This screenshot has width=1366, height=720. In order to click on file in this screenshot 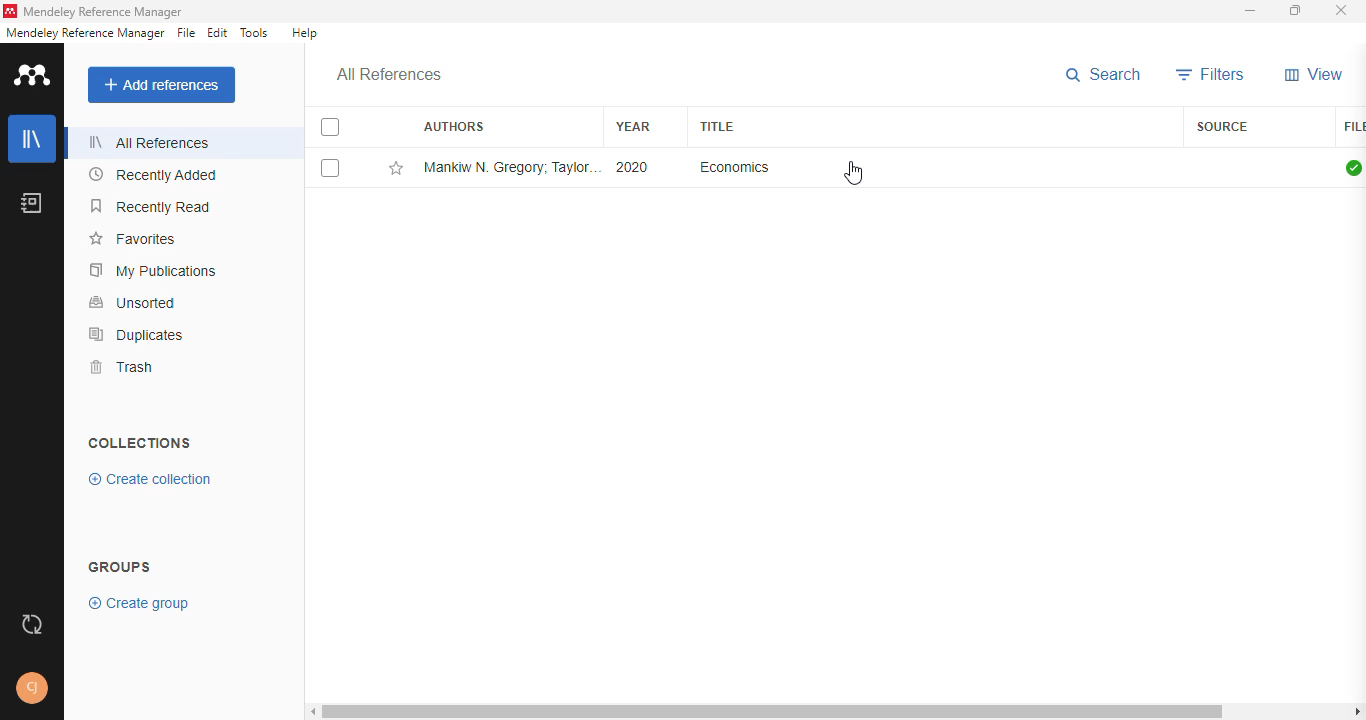, I will do `click(186, 33)`.